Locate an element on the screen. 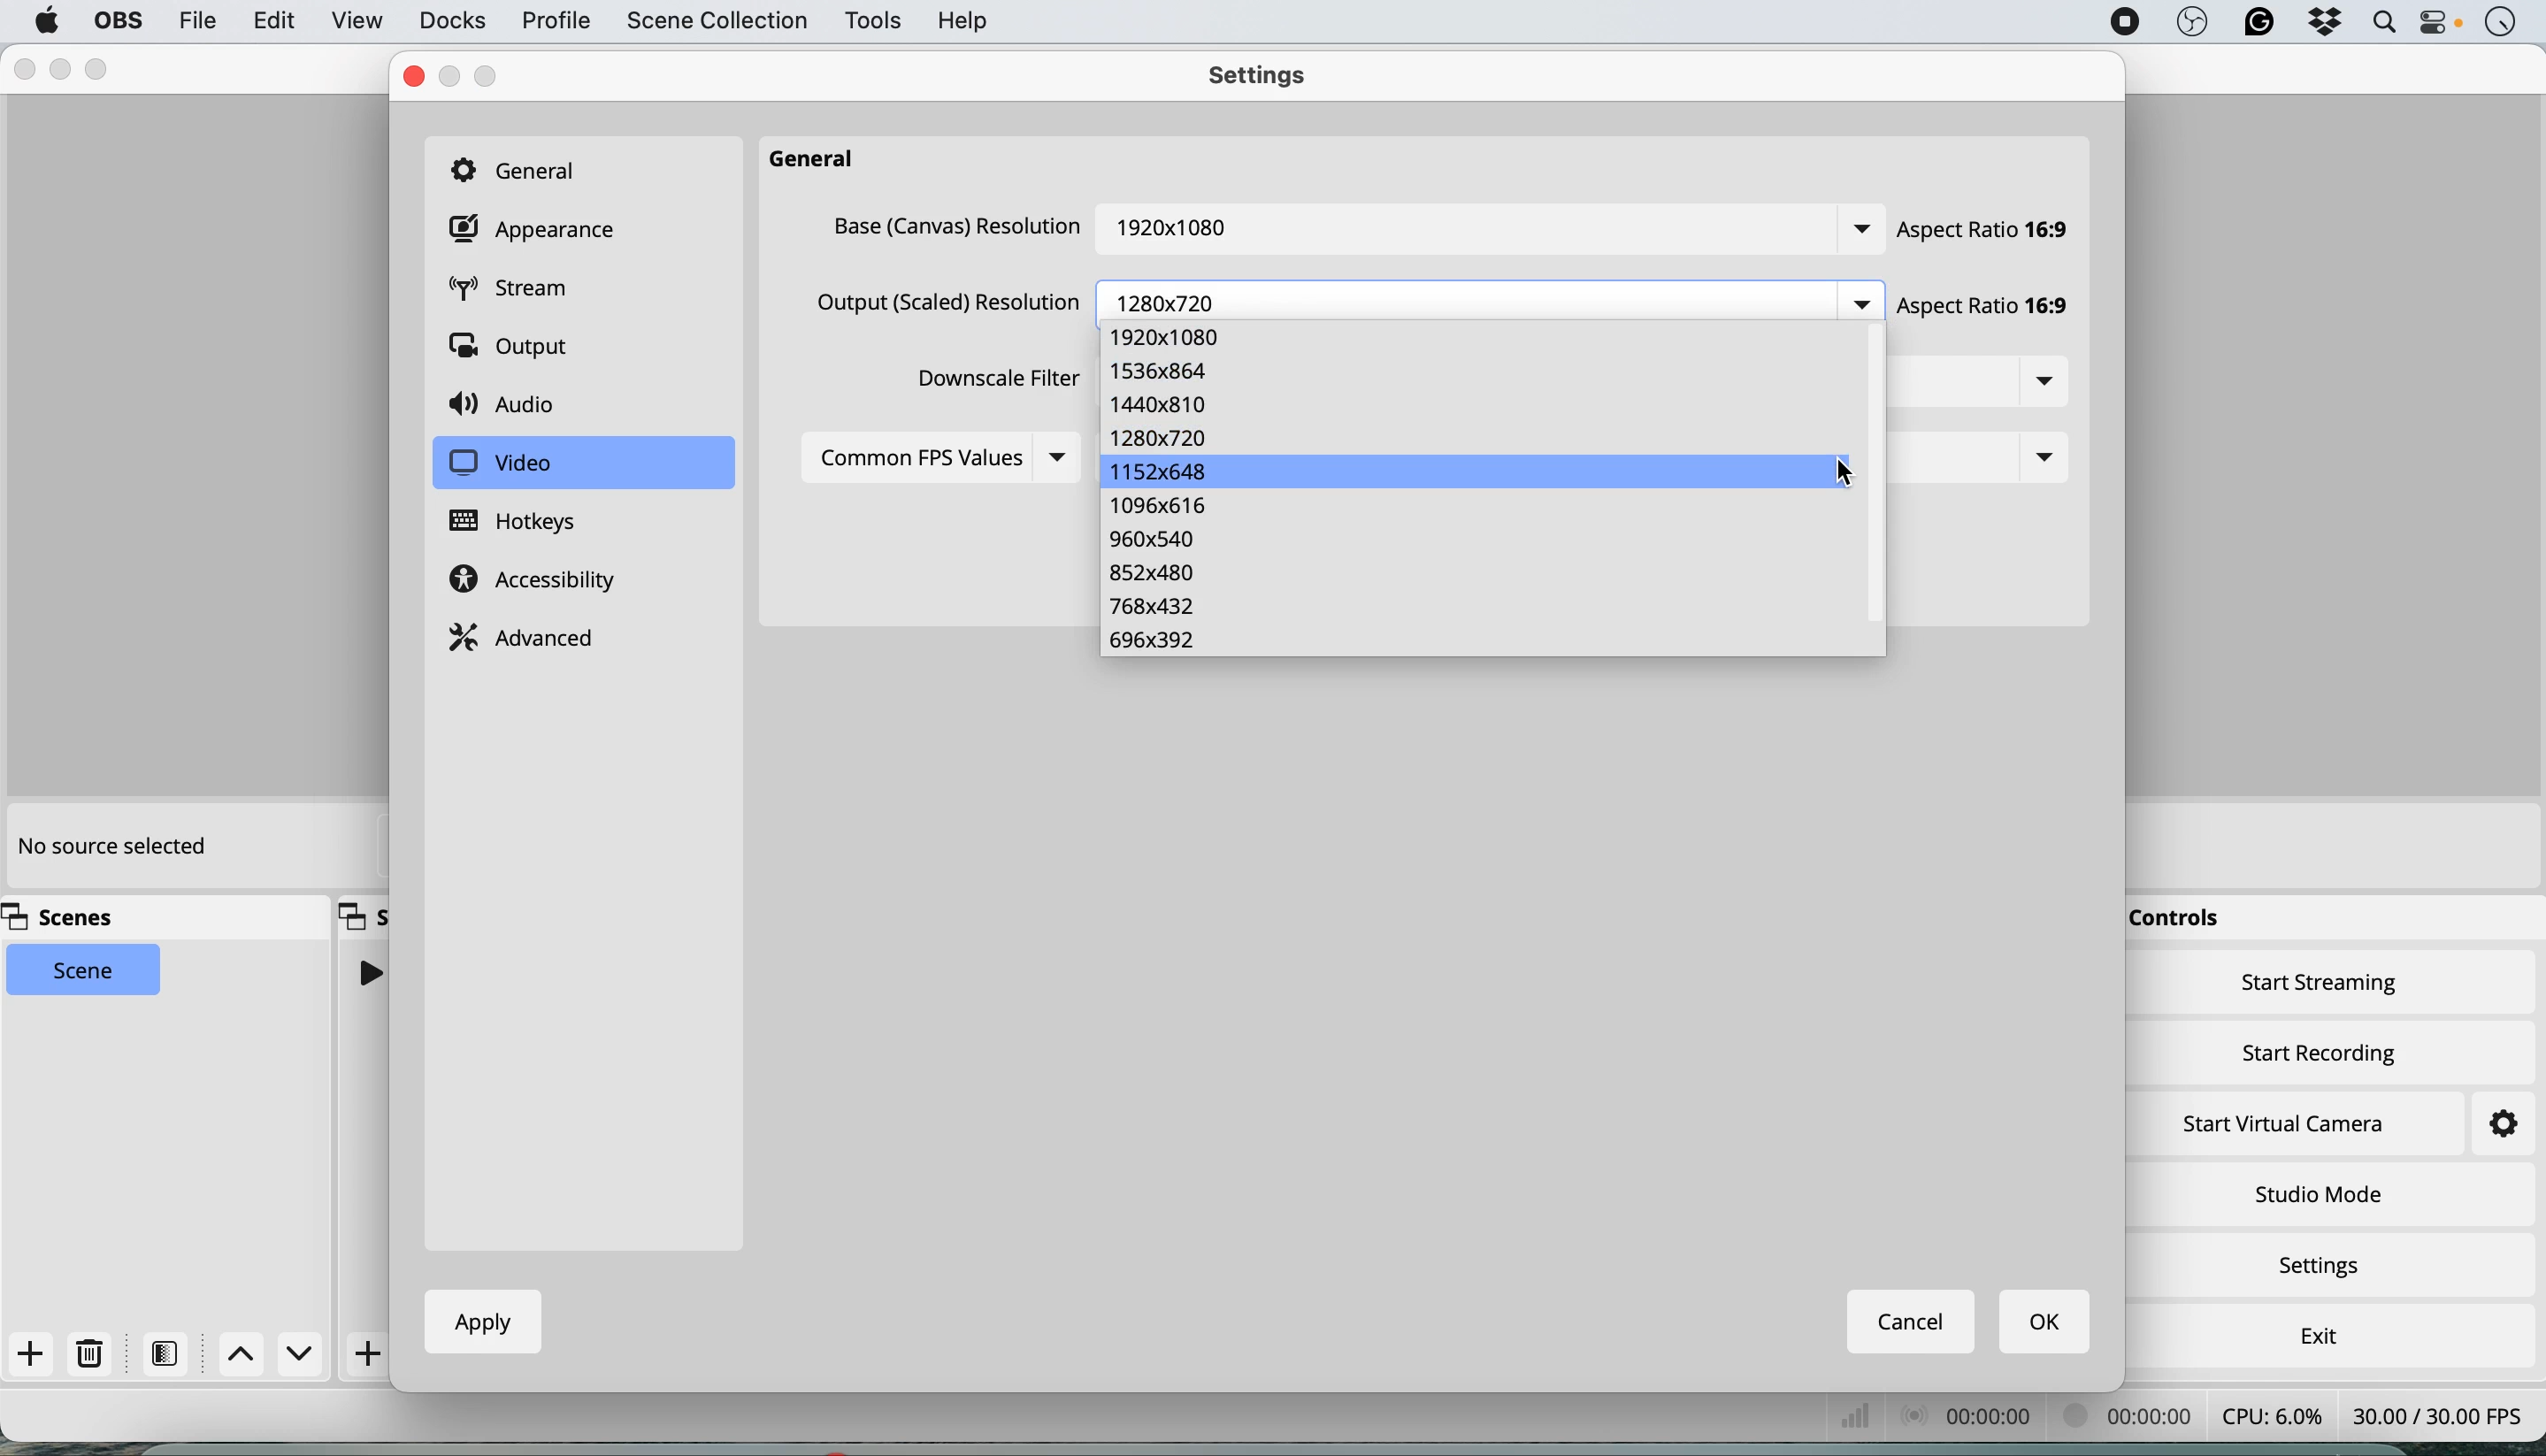  scene is located at coordinates (86, 971).